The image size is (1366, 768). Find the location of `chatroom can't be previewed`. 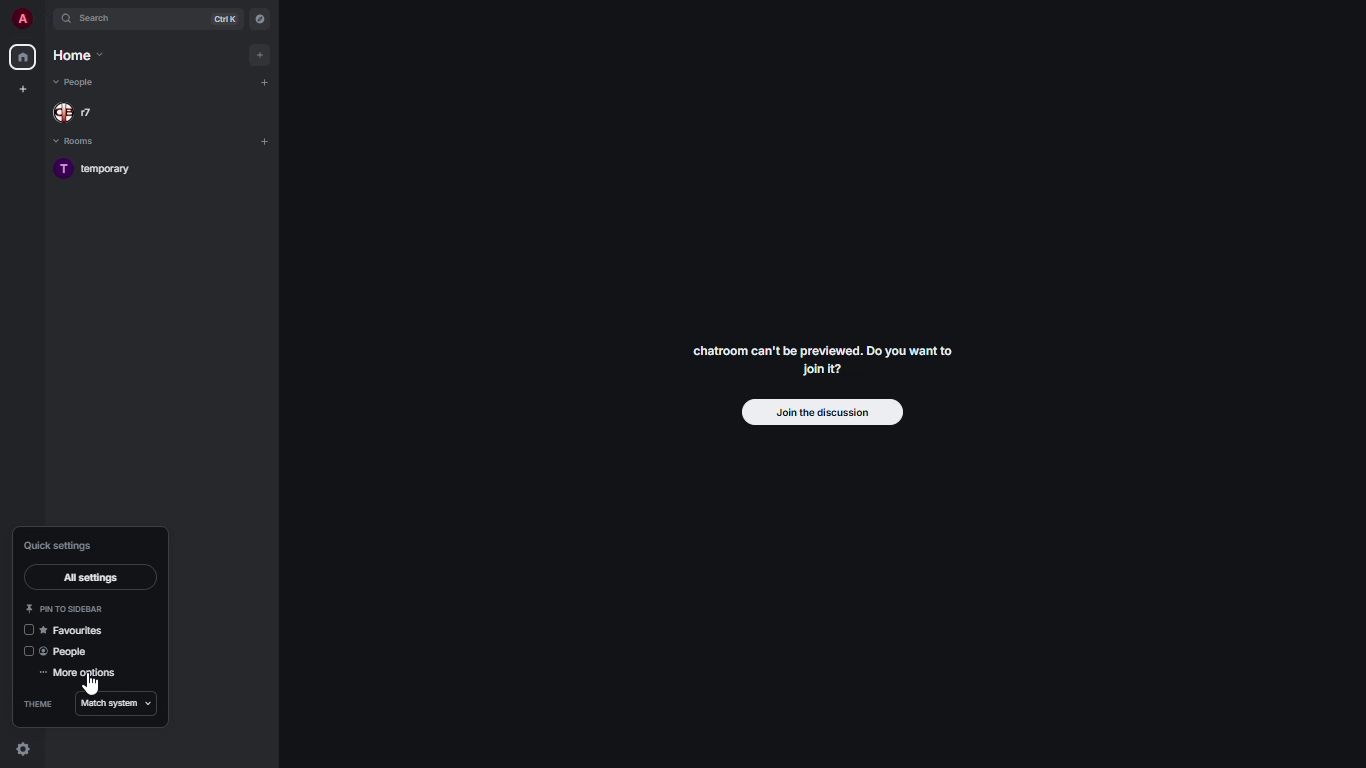

chatroom can't be previewed is located at coordinates (822, 364).